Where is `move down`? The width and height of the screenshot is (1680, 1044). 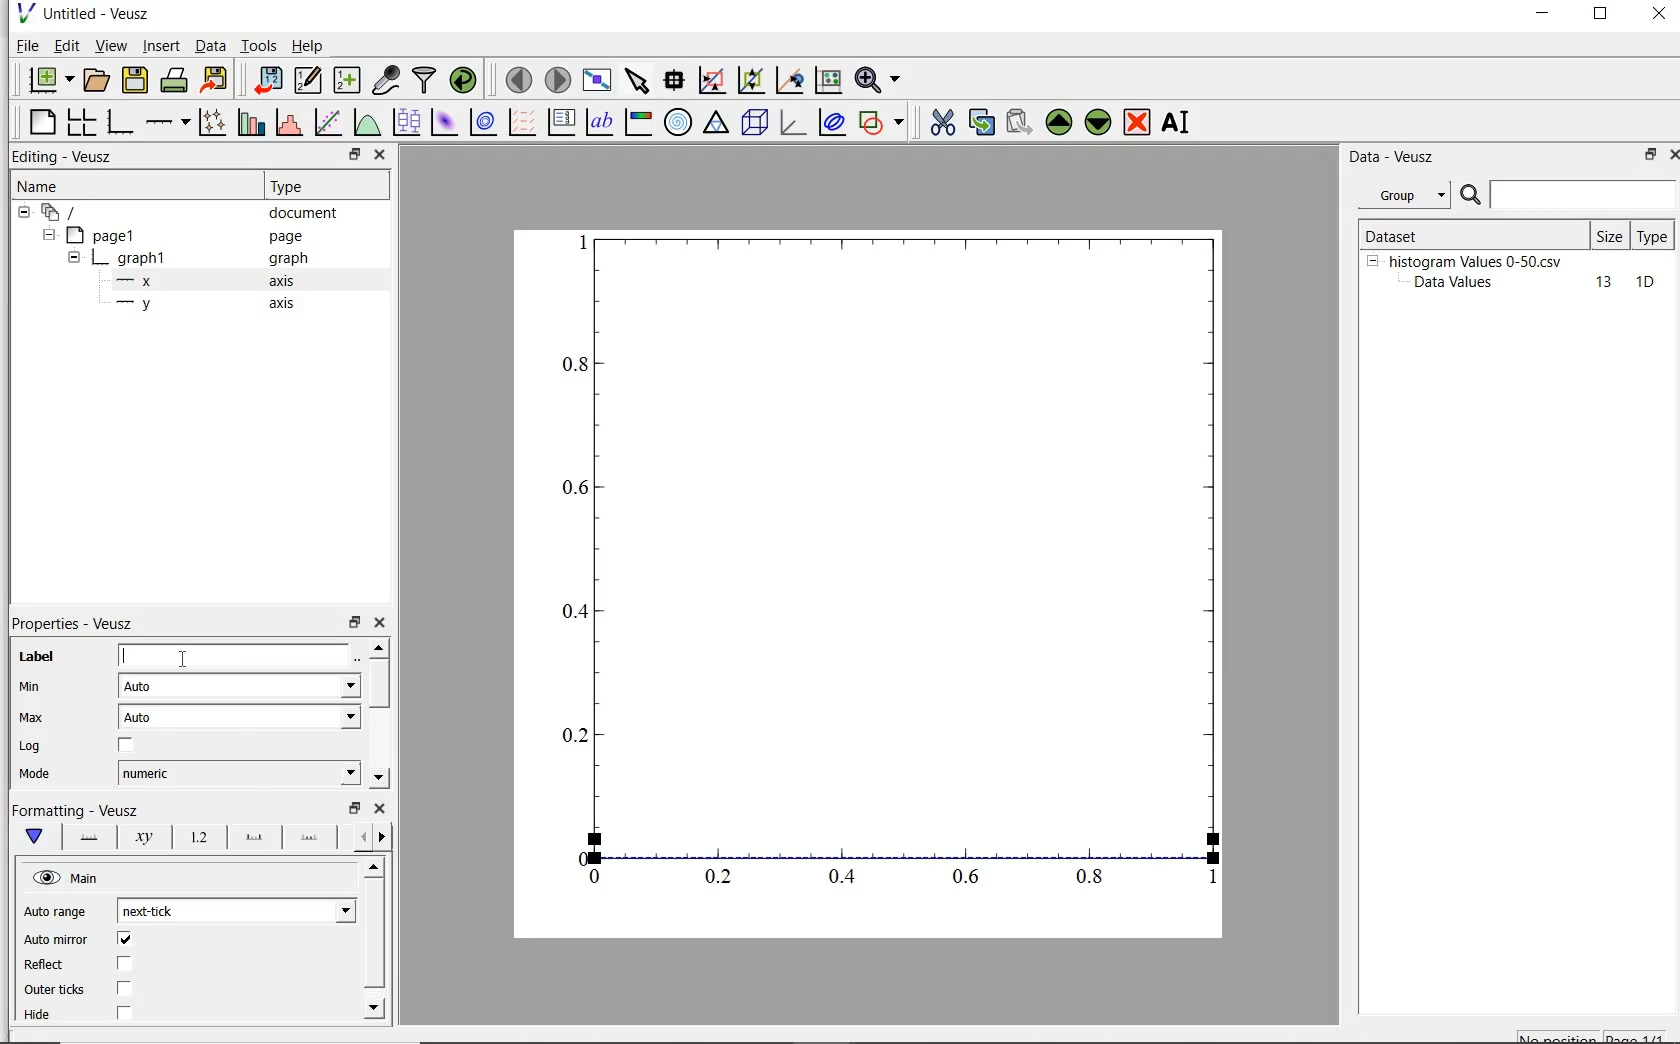 move down is located at coordinates (378, 778).